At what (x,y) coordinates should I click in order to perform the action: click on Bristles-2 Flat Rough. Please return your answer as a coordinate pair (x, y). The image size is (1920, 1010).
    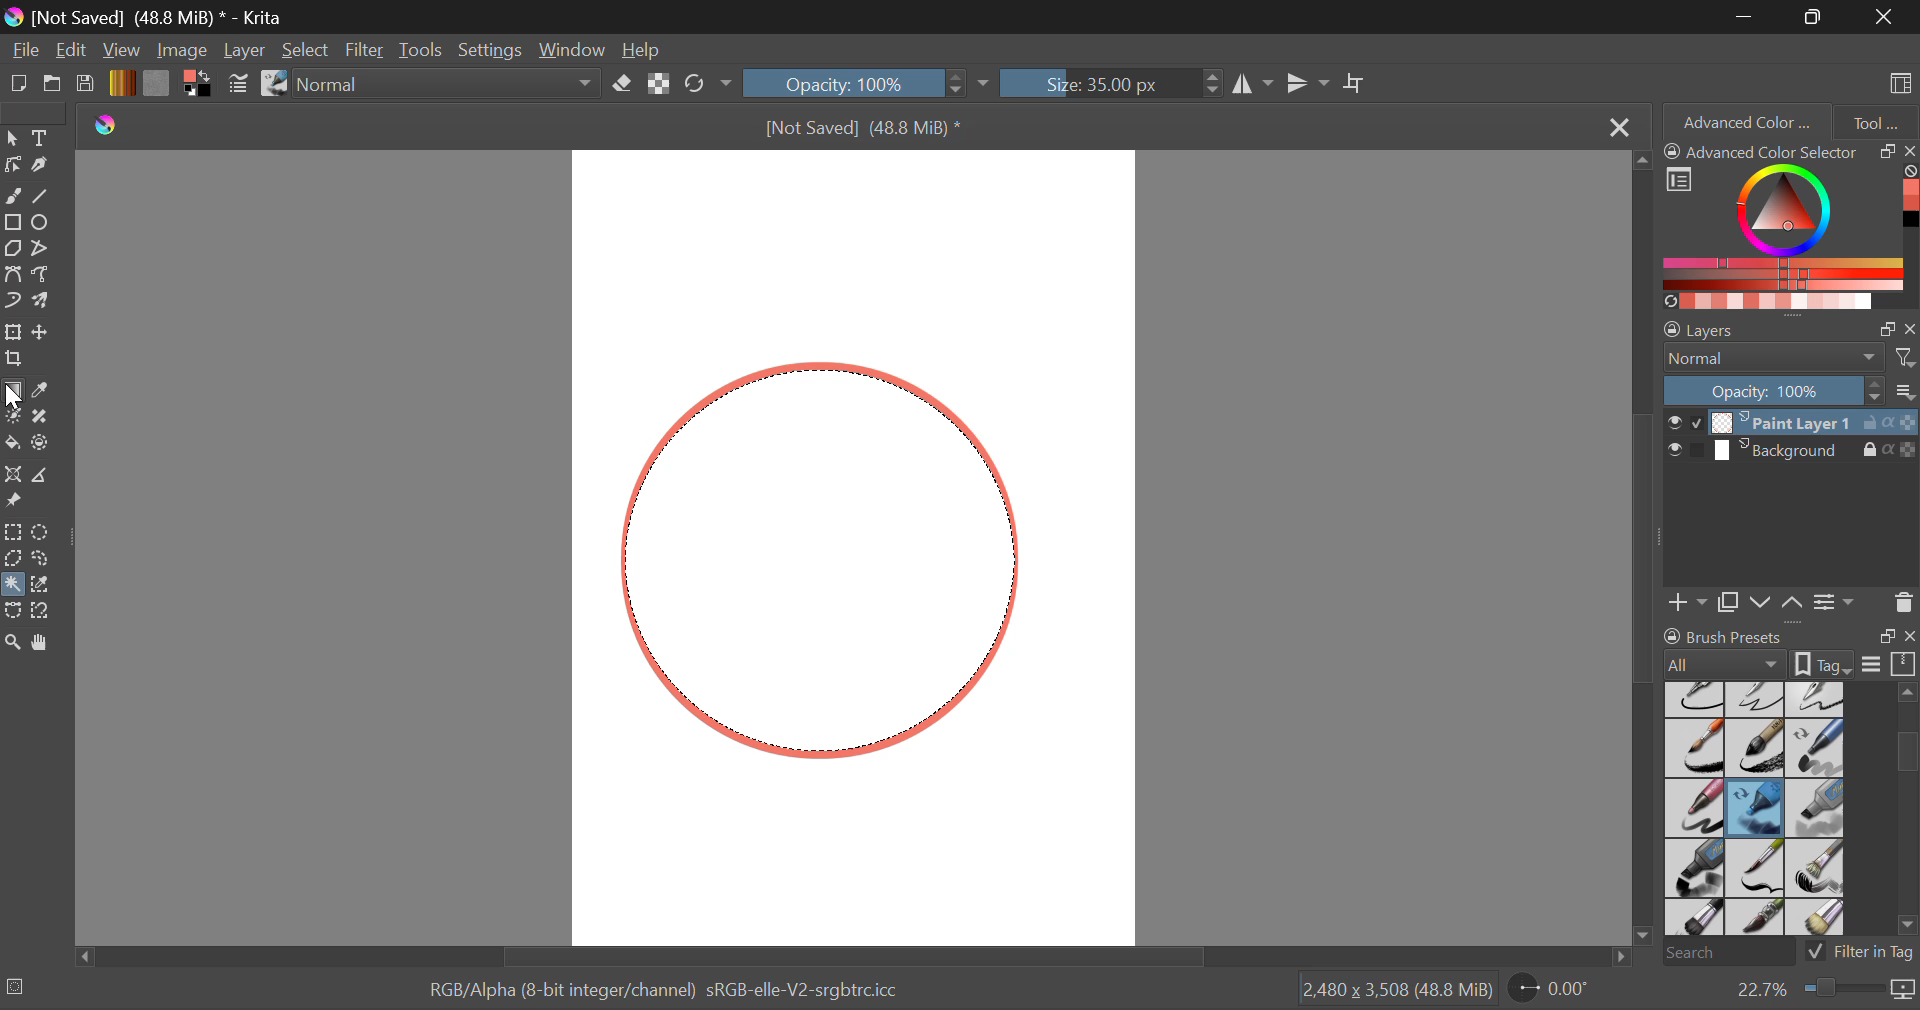
    Looking at the image, I should click on (1818, 869).